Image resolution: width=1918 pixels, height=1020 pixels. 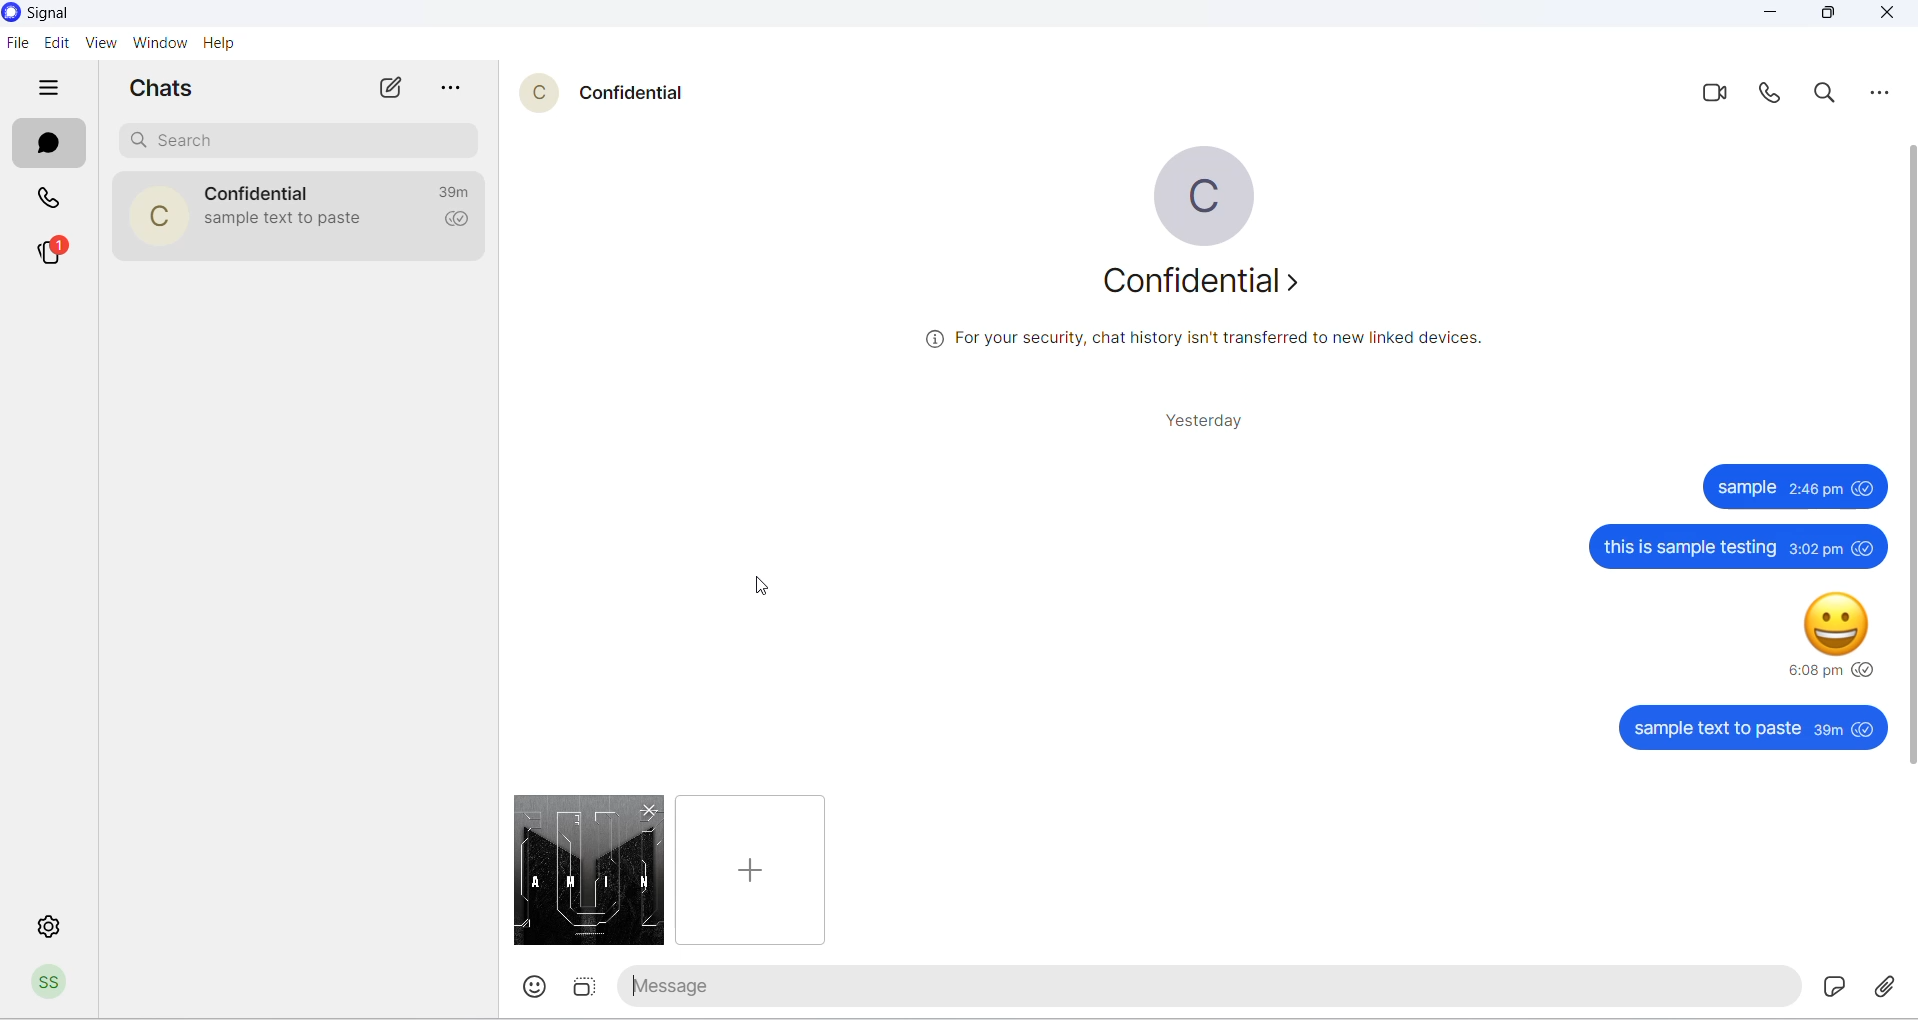 What do you see at coordinates (1817, 671) in the screenshot?
I see `6:06 pm` at bounding box center [1817, 671].